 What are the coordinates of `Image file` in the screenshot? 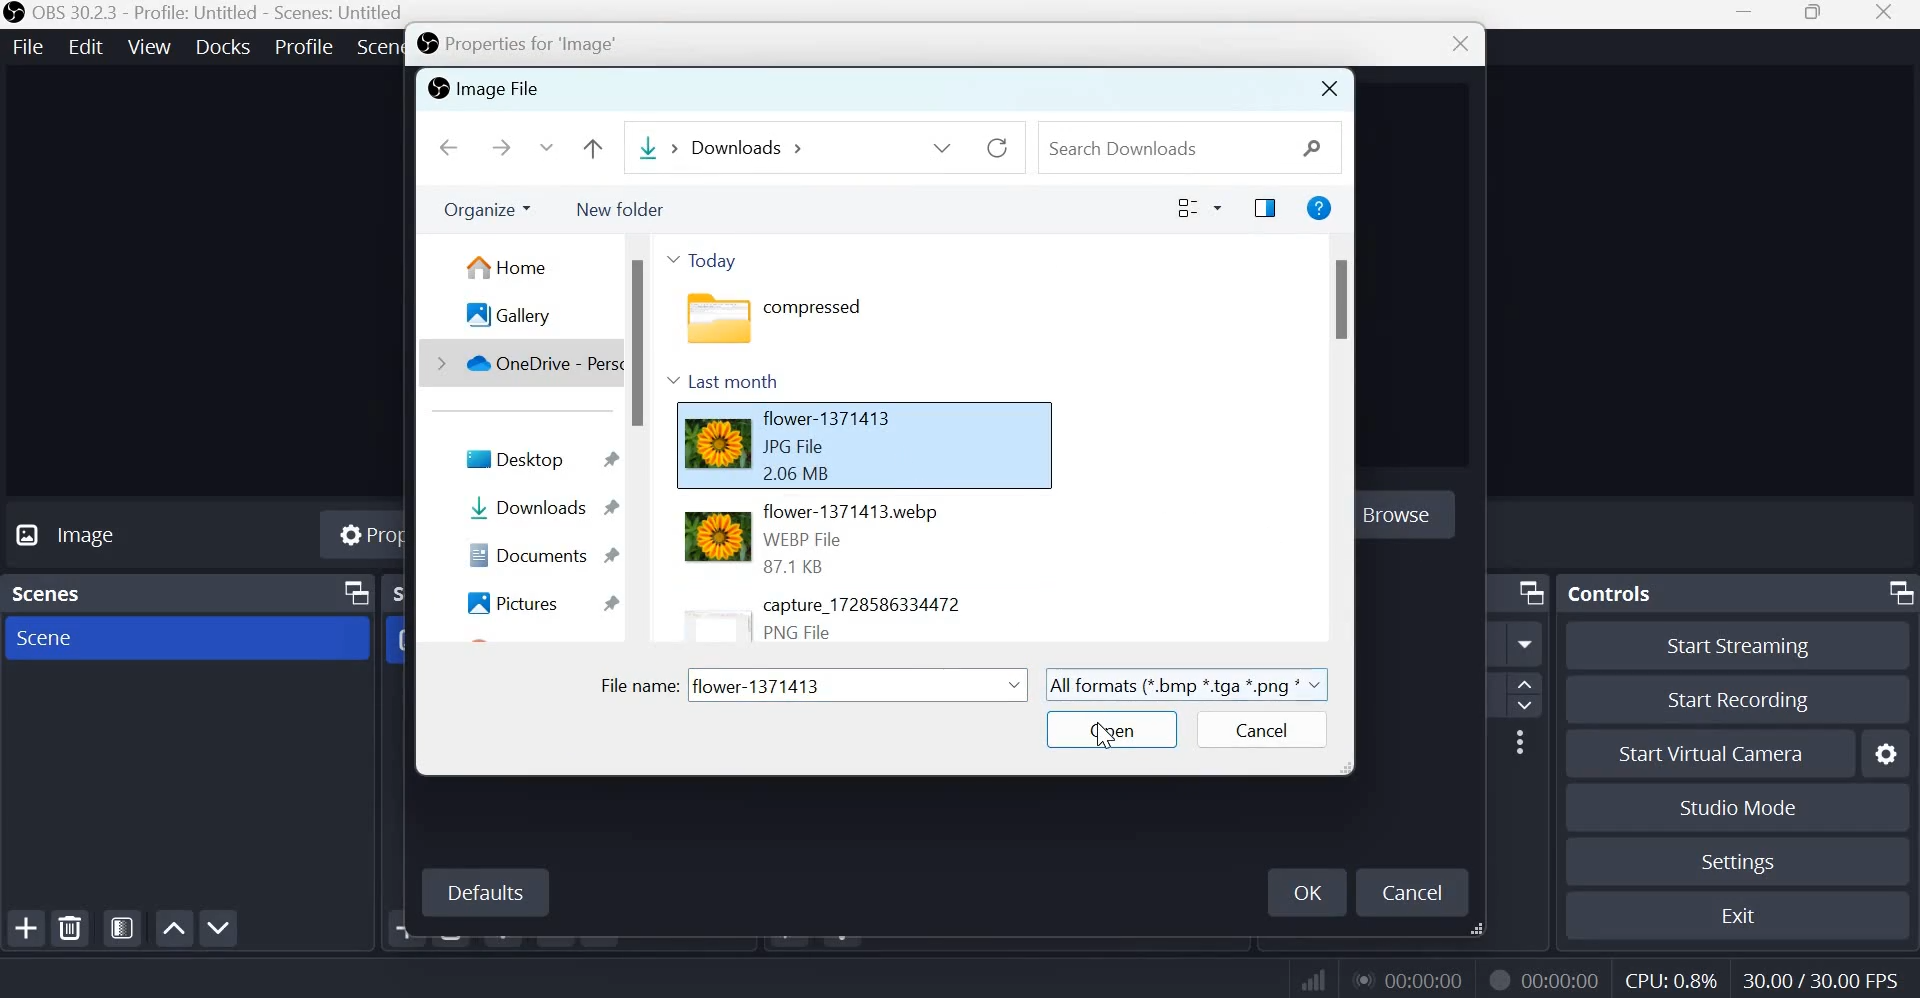 It's located at (482, 88).